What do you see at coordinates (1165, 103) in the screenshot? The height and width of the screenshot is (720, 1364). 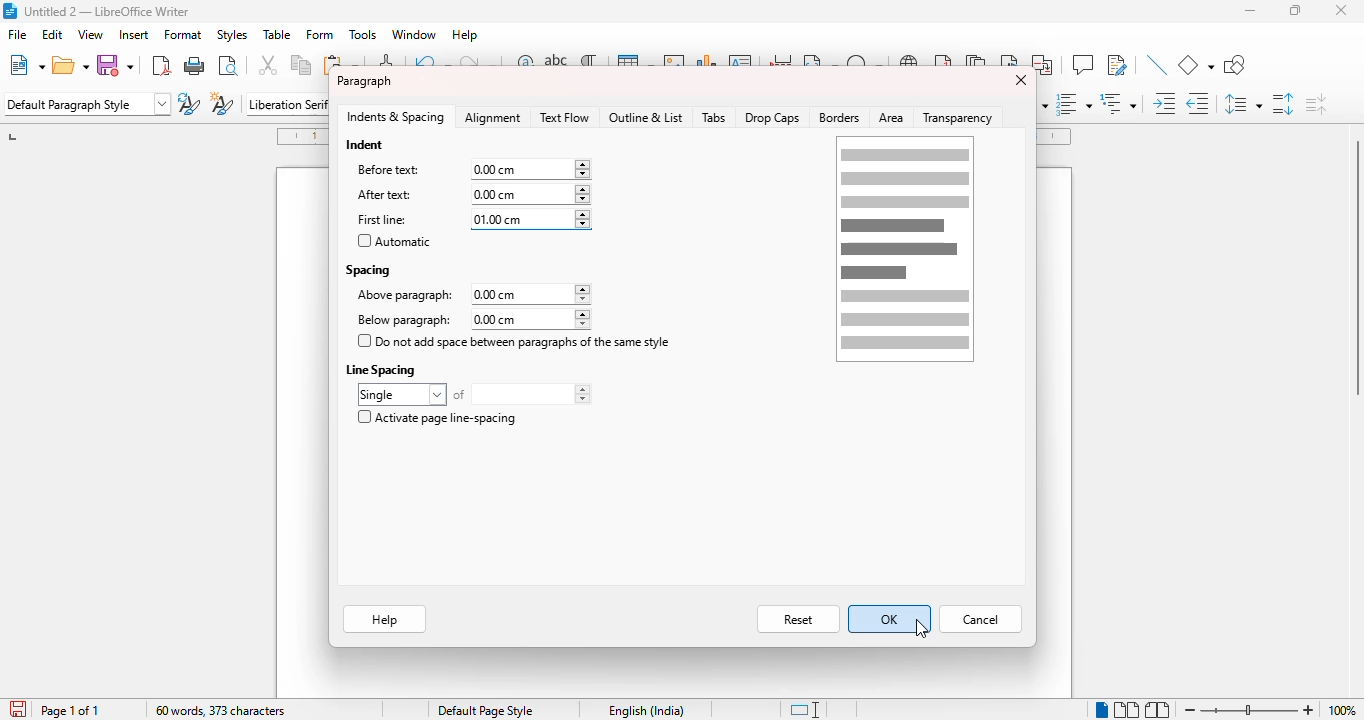 I see `increase indent` at bounding box center [1165, 103].